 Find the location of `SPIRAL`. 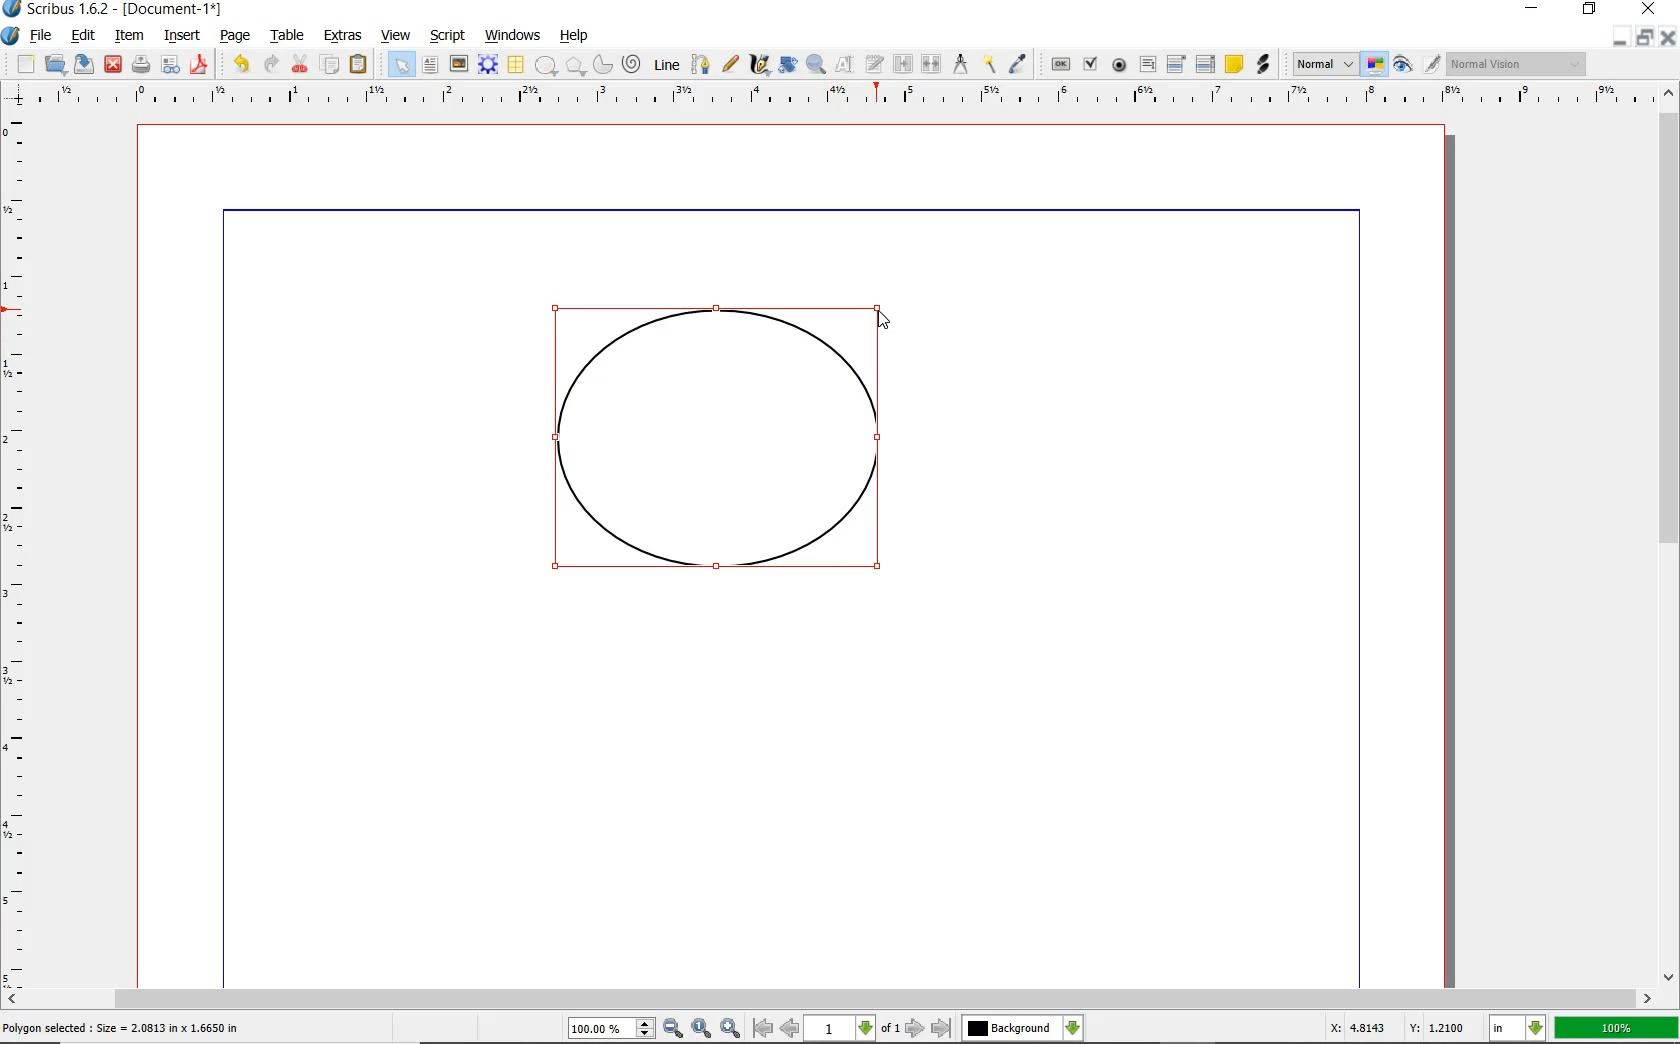

SPIRAL is located at coordinates (630, 65).